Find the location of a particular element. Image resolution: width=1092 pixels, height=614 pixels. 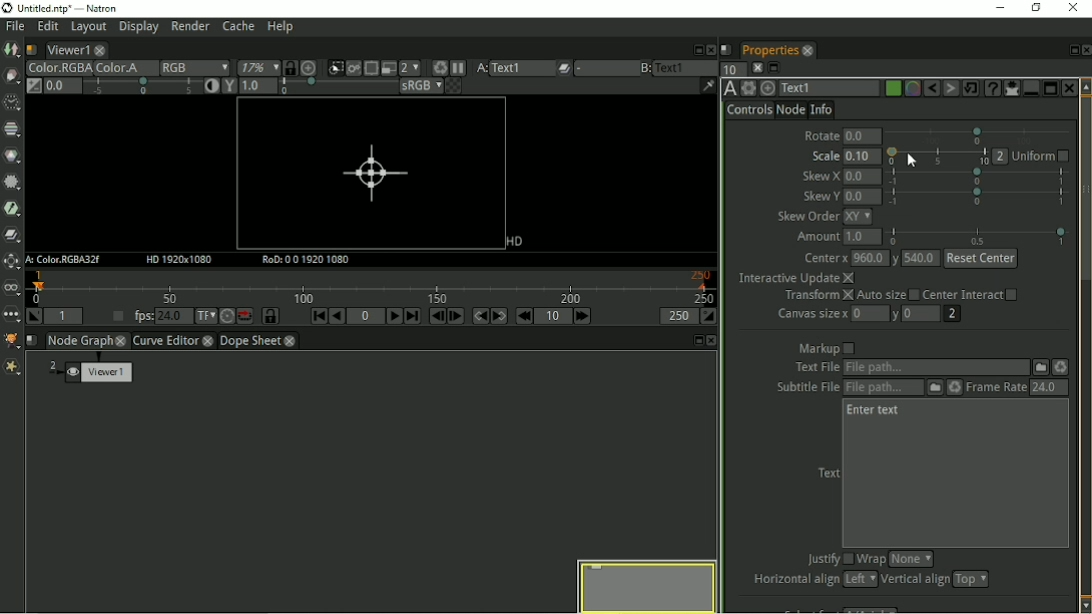

fps is located at coordinates (160, 316).